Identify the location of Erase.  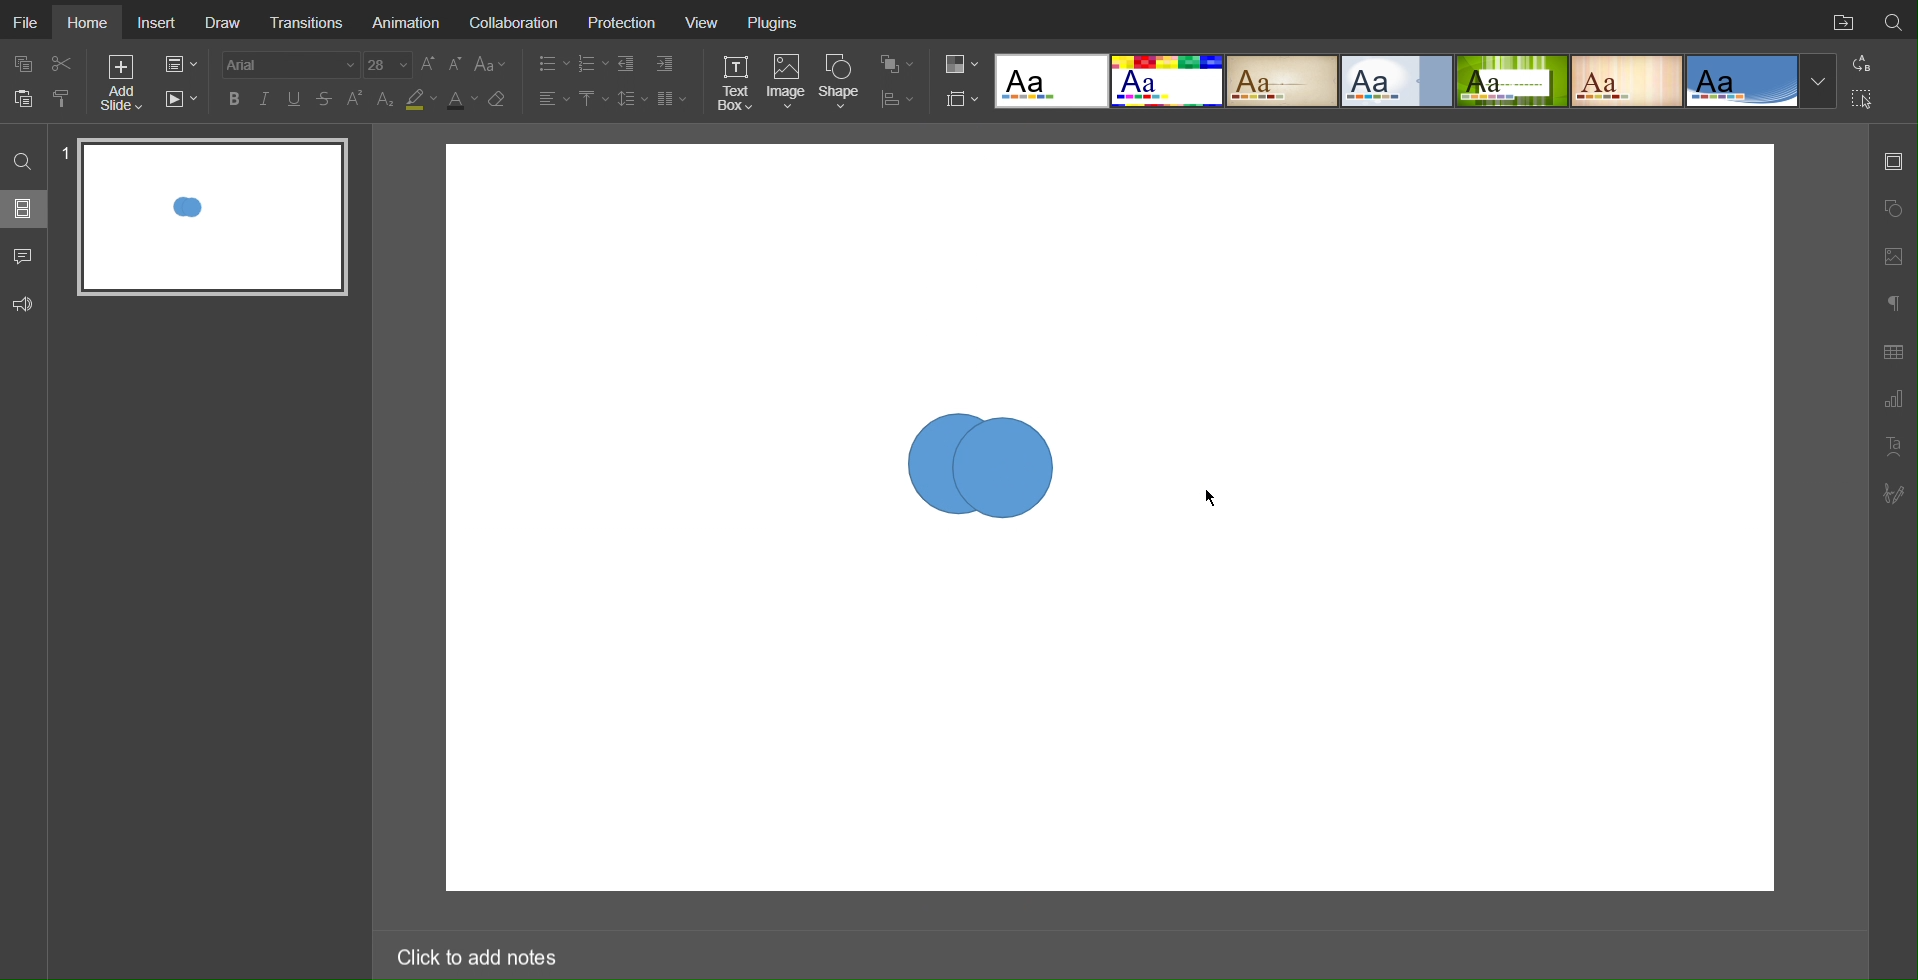
(501, 100).